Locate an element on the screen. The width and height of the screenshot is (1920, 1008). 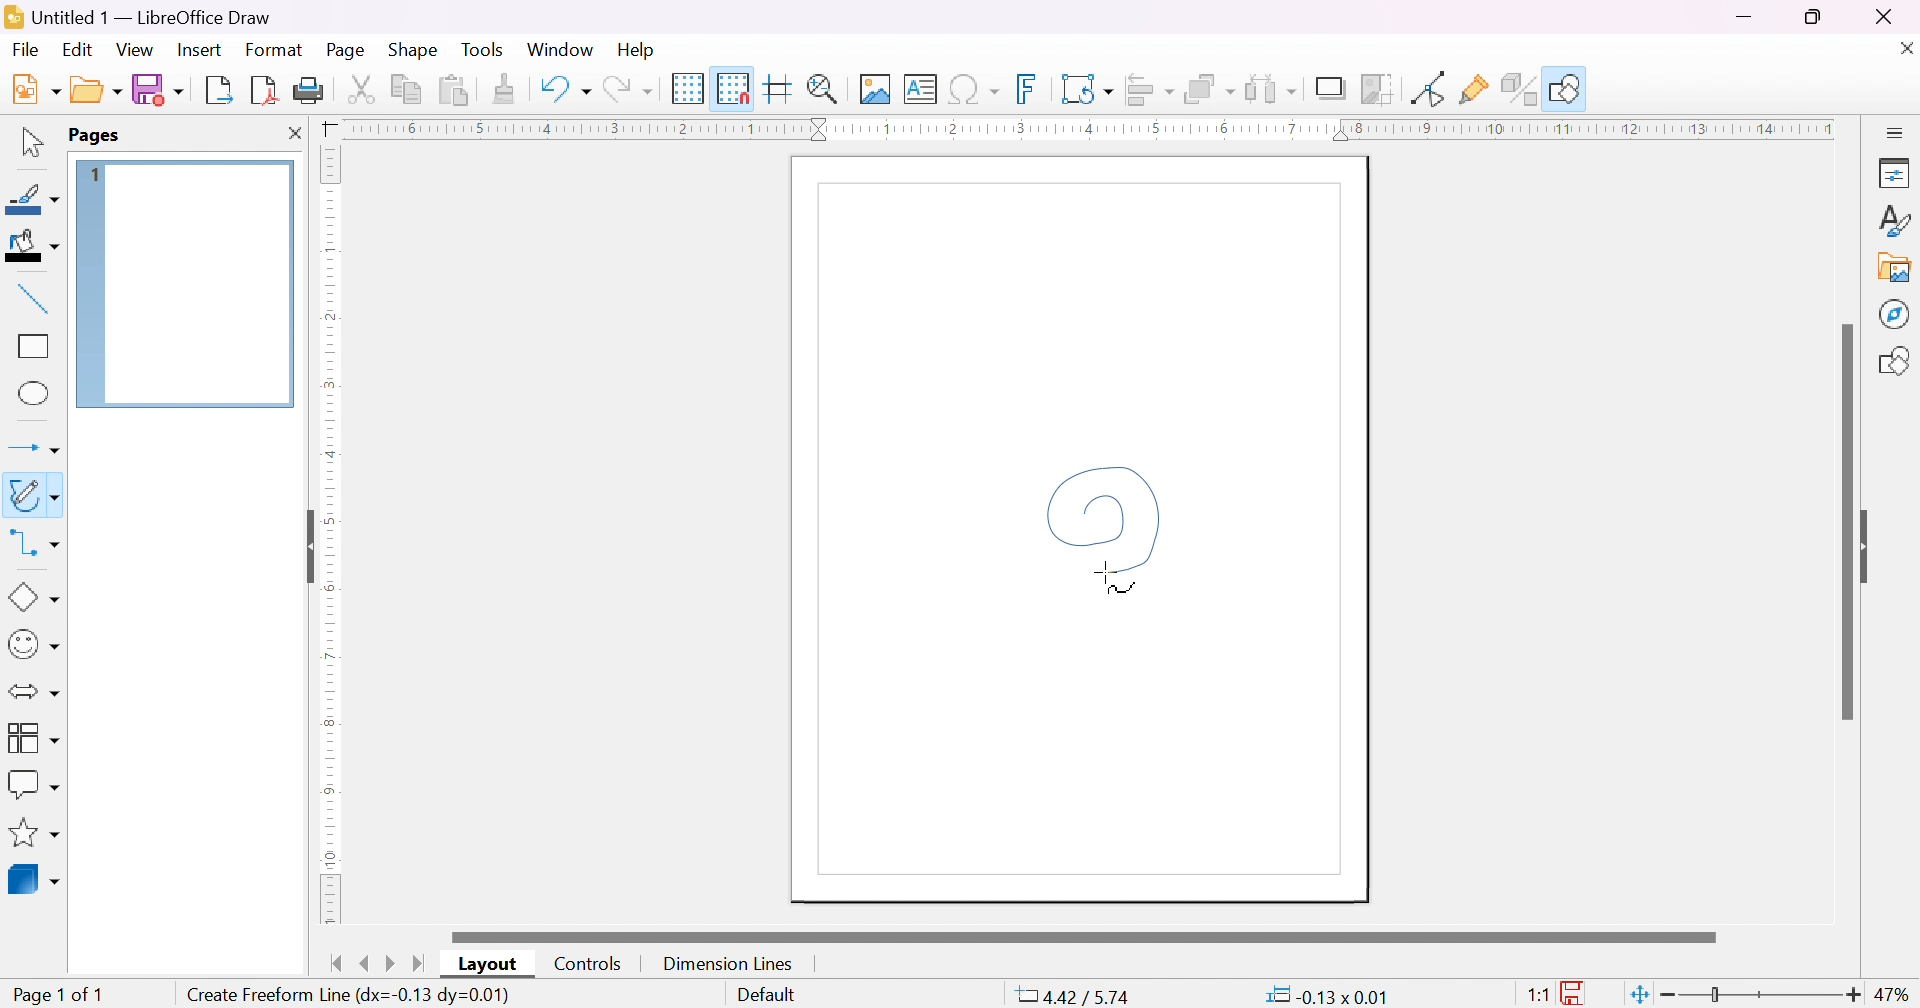
clone formatting is located at coordinates (507, 89).